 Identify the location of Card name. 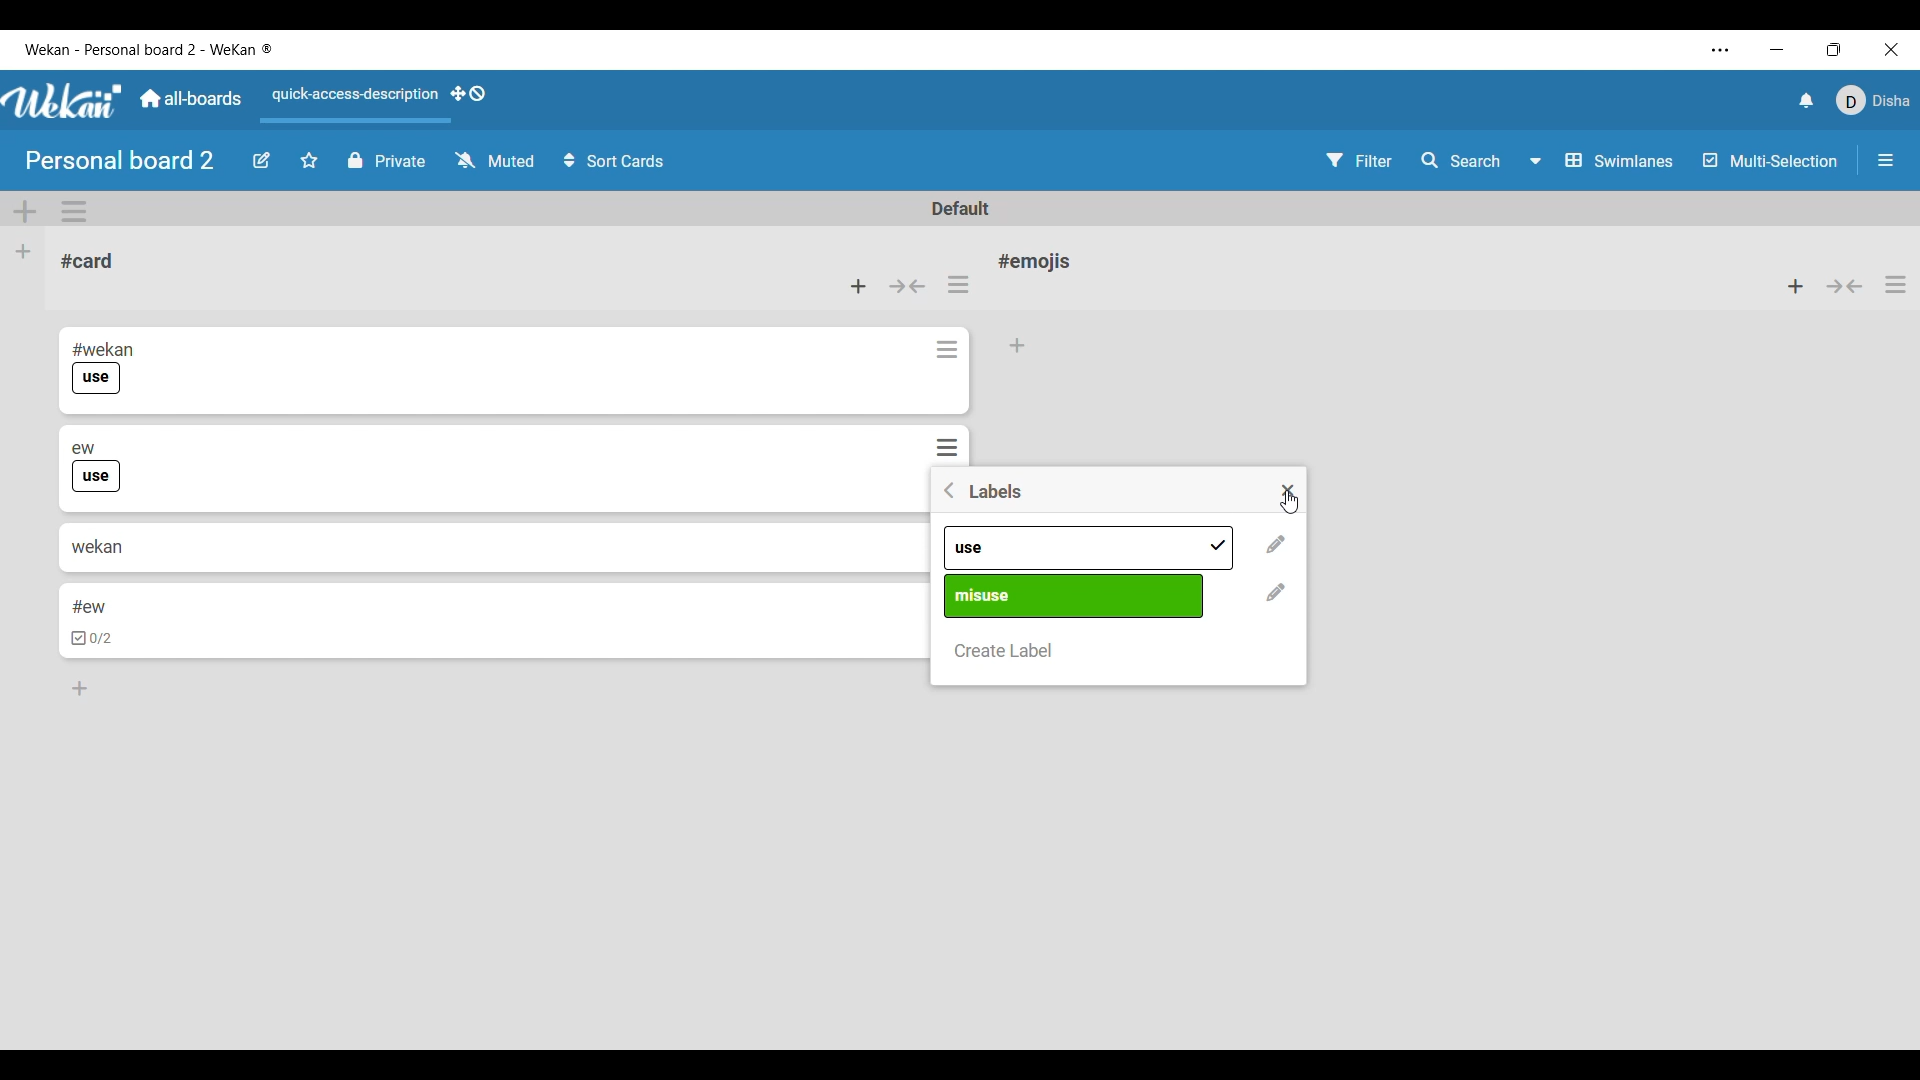
(87, 261).